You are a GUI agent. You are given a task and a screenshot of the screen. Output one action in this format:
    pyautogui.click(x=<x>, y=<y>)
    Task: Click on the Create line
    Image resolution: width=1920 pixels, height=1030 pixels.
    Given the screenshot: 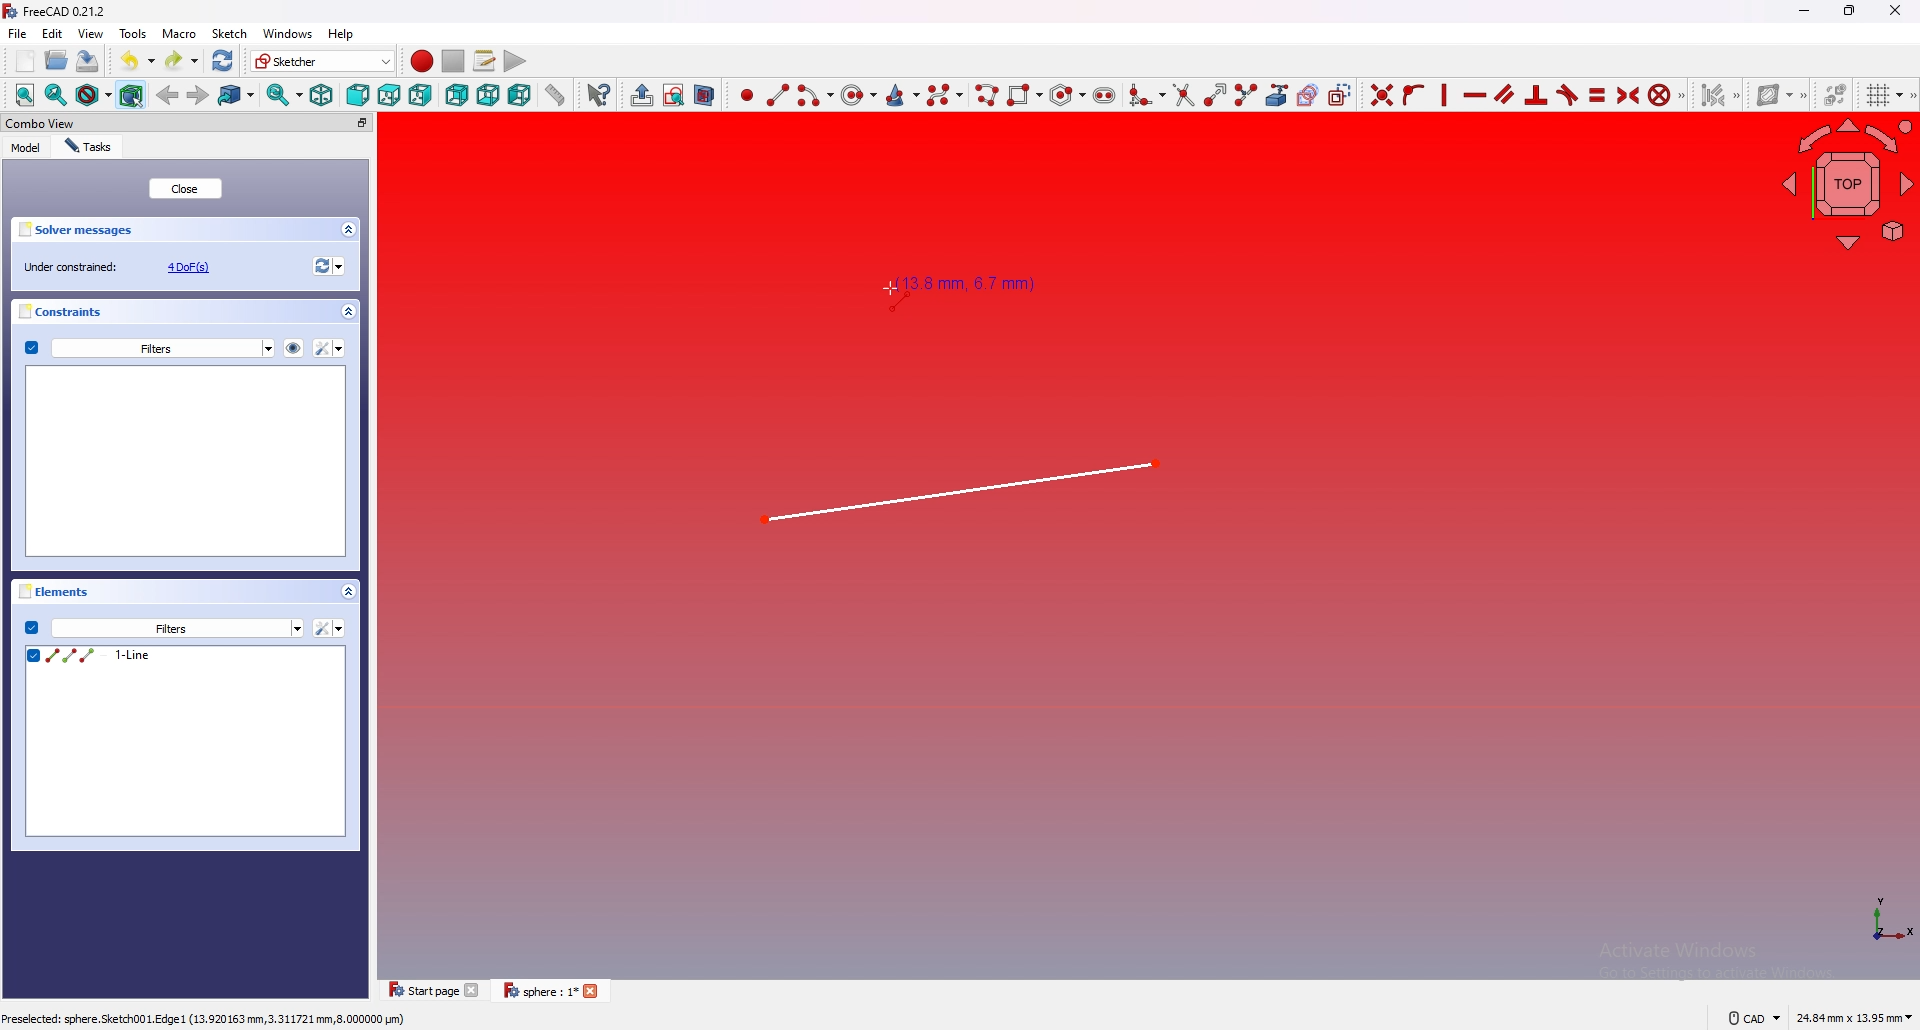 What is the action you would take?
    pyautogui.click(x=778, y=94)
    